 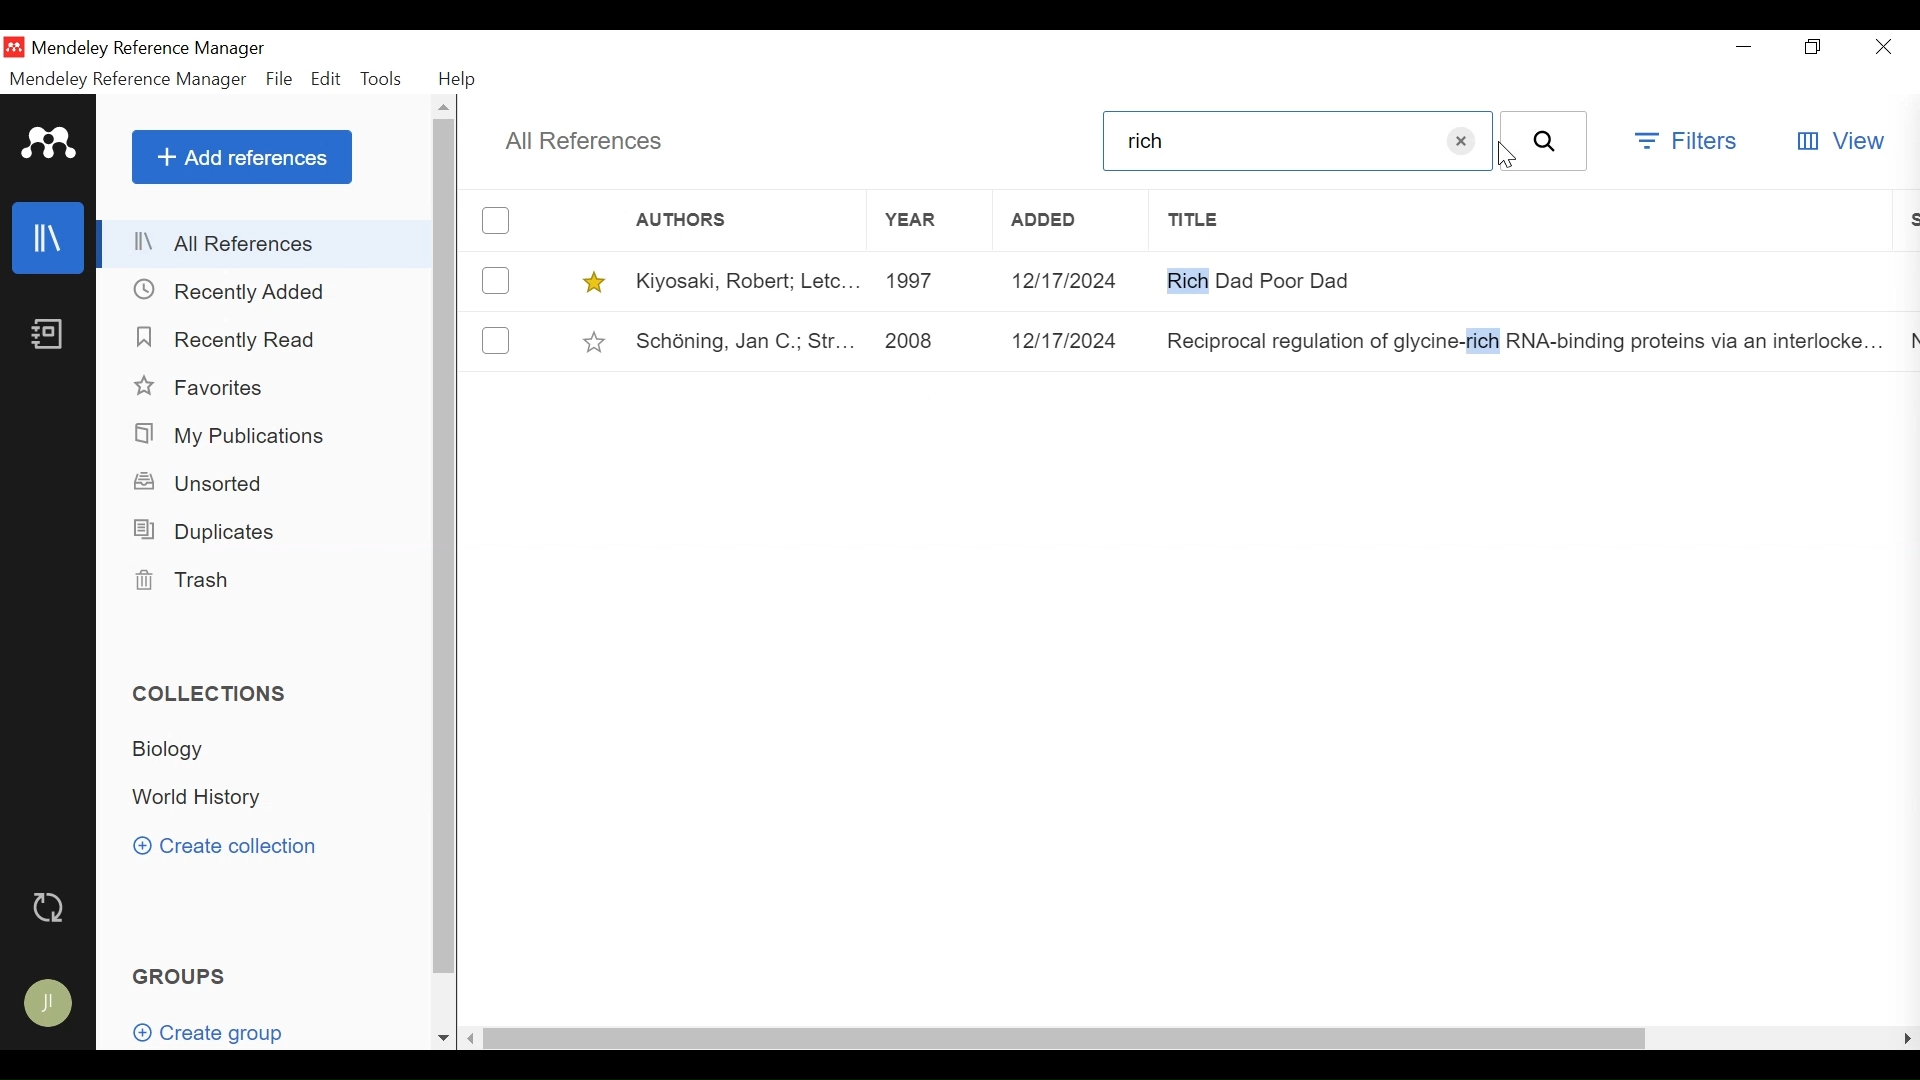 What do you see at coordinates (53, 1005) in the screenshot?
I see `Avatar` at bounding box center [53, 1005].